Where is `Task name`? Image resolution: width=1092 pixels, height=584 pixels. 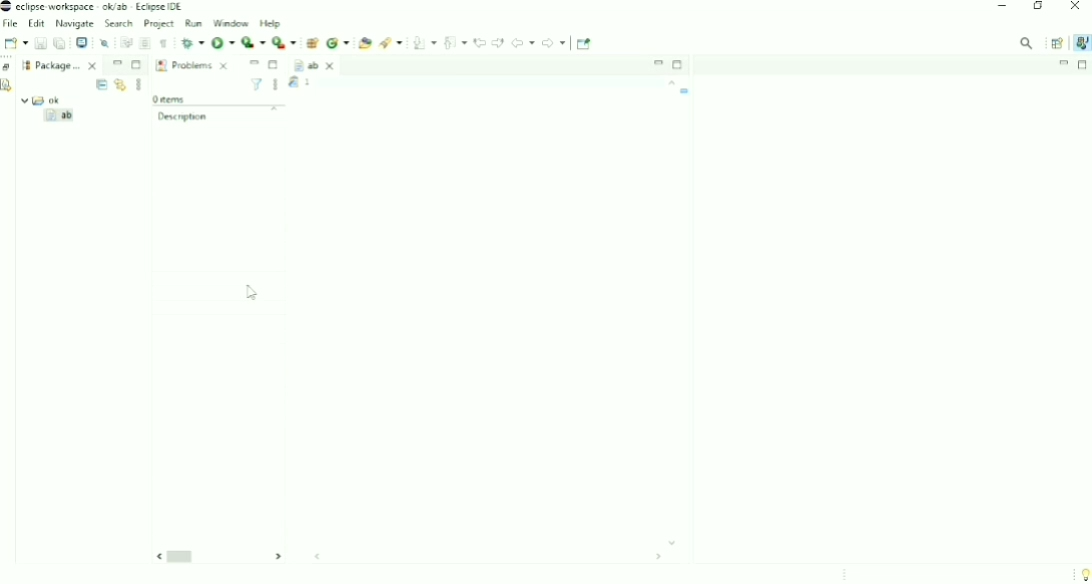
Task name is located at coordinates (686, 91).